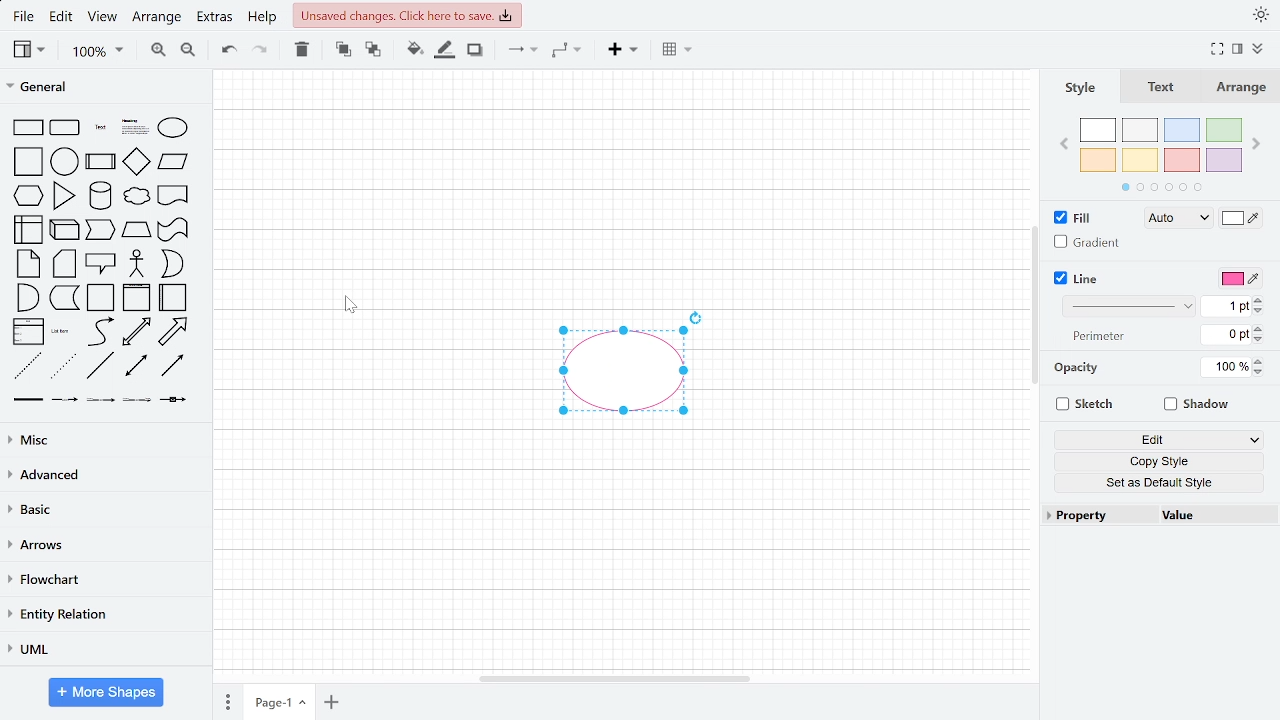  Describe the element at coordinates (101, 263) in the screenshot. I see `callout` at that location.